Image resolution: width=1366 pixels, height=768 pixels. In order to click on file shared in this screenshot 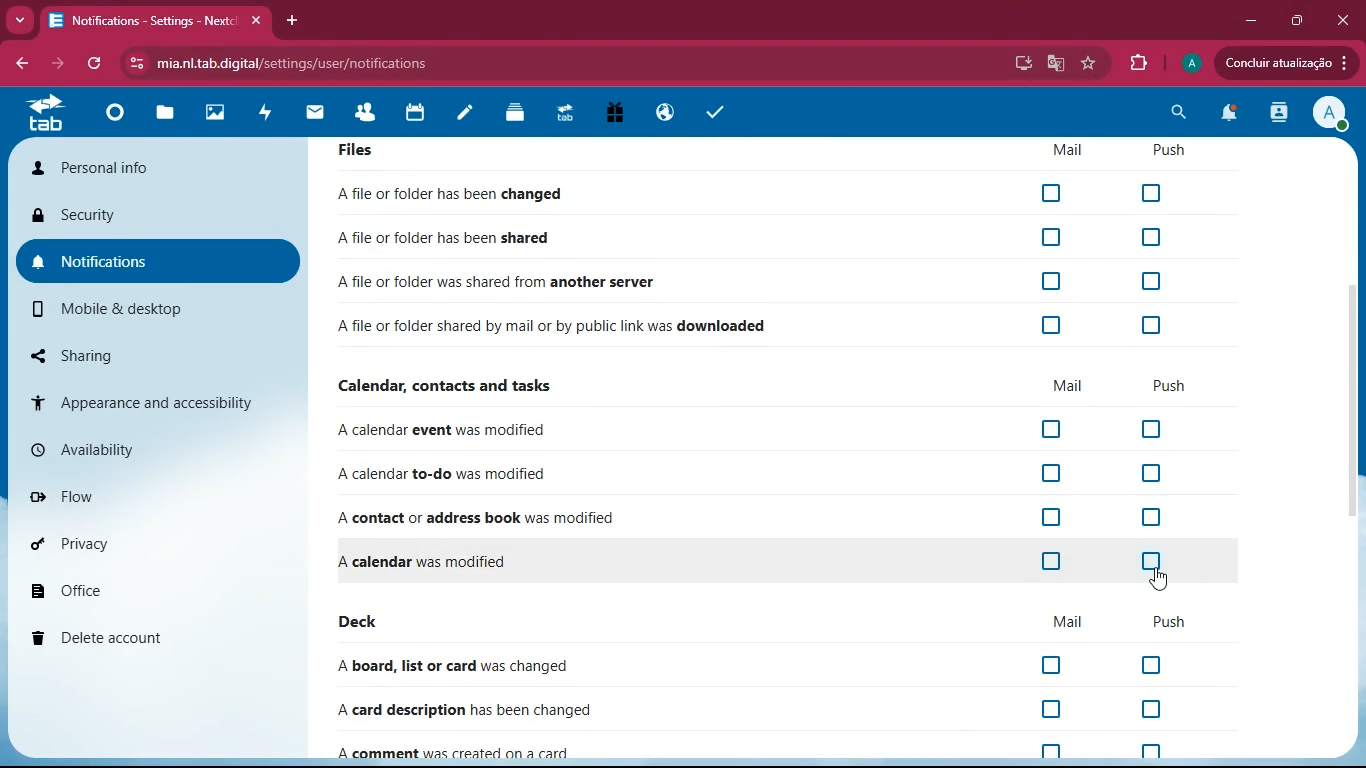, I will do `click(454, 239)`.